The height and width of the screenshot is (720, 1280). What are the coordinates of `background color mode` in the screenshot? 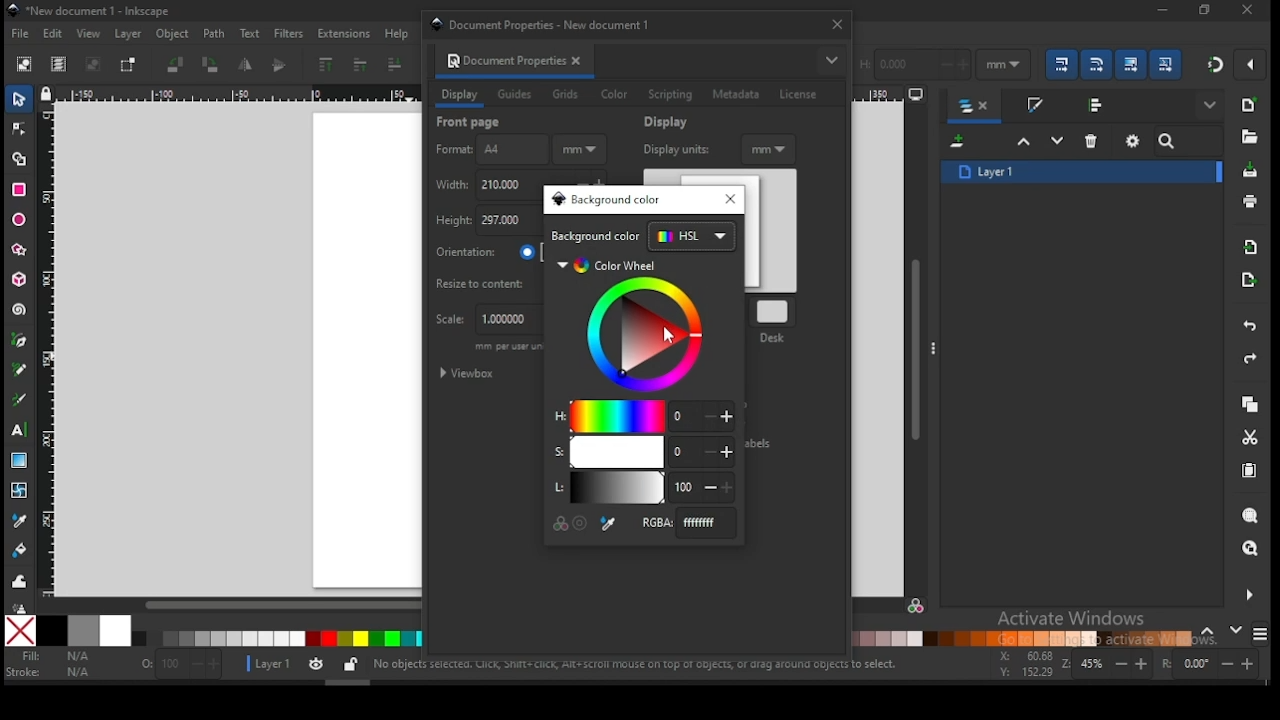 It's located at (643, 237).